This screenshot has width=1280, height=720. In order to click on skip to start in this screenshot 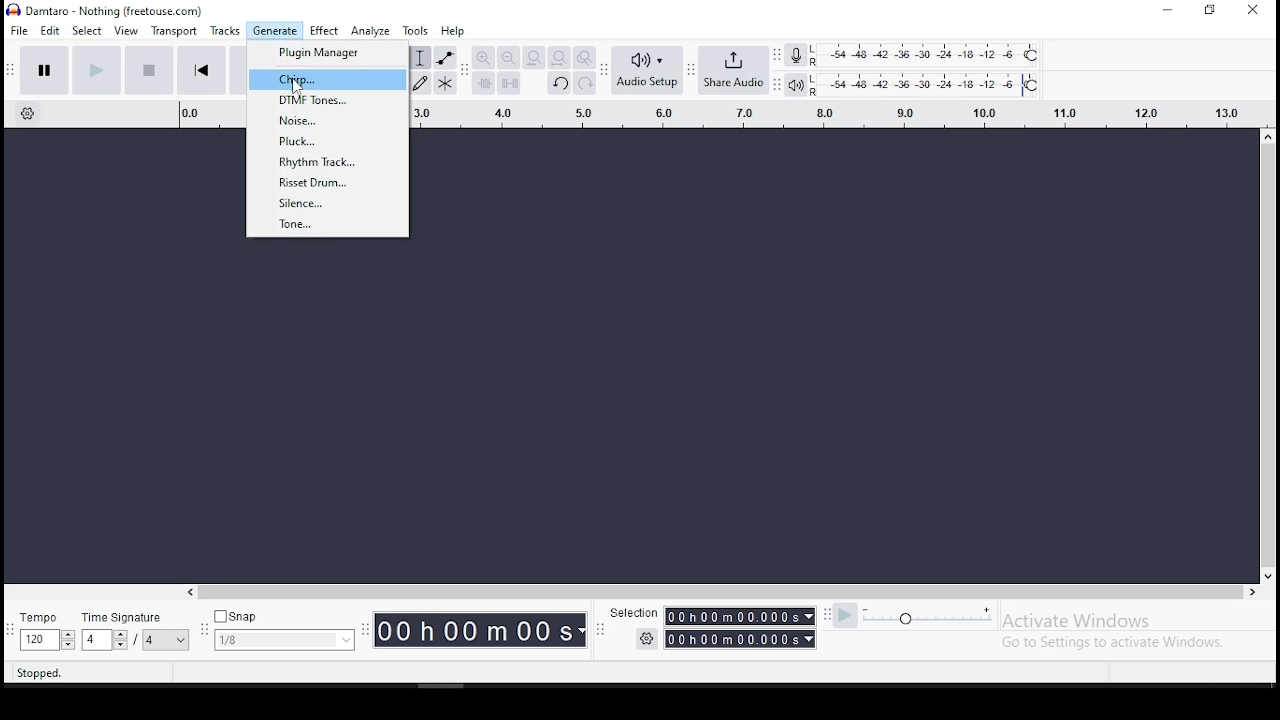, I will do `click(201, 69)`.